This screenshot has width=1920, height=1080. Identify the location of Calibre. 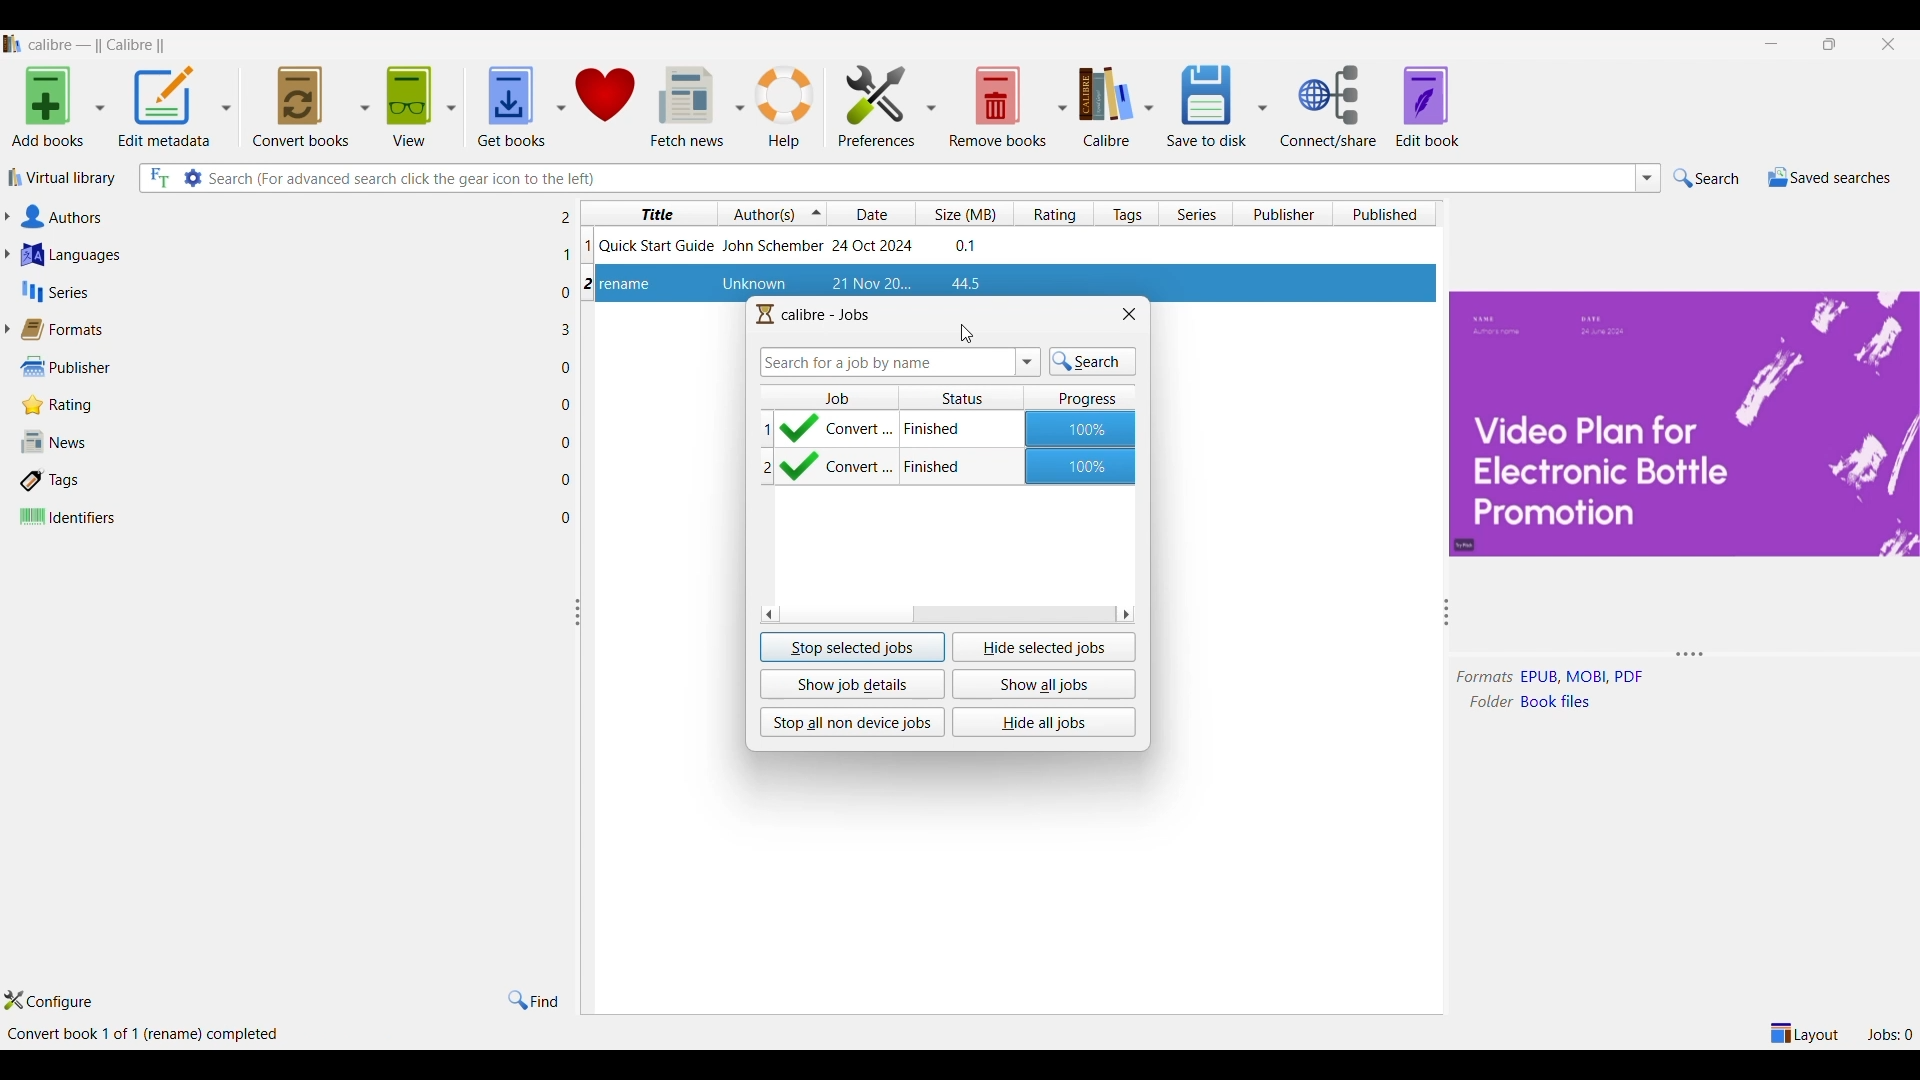
(1109, 107).